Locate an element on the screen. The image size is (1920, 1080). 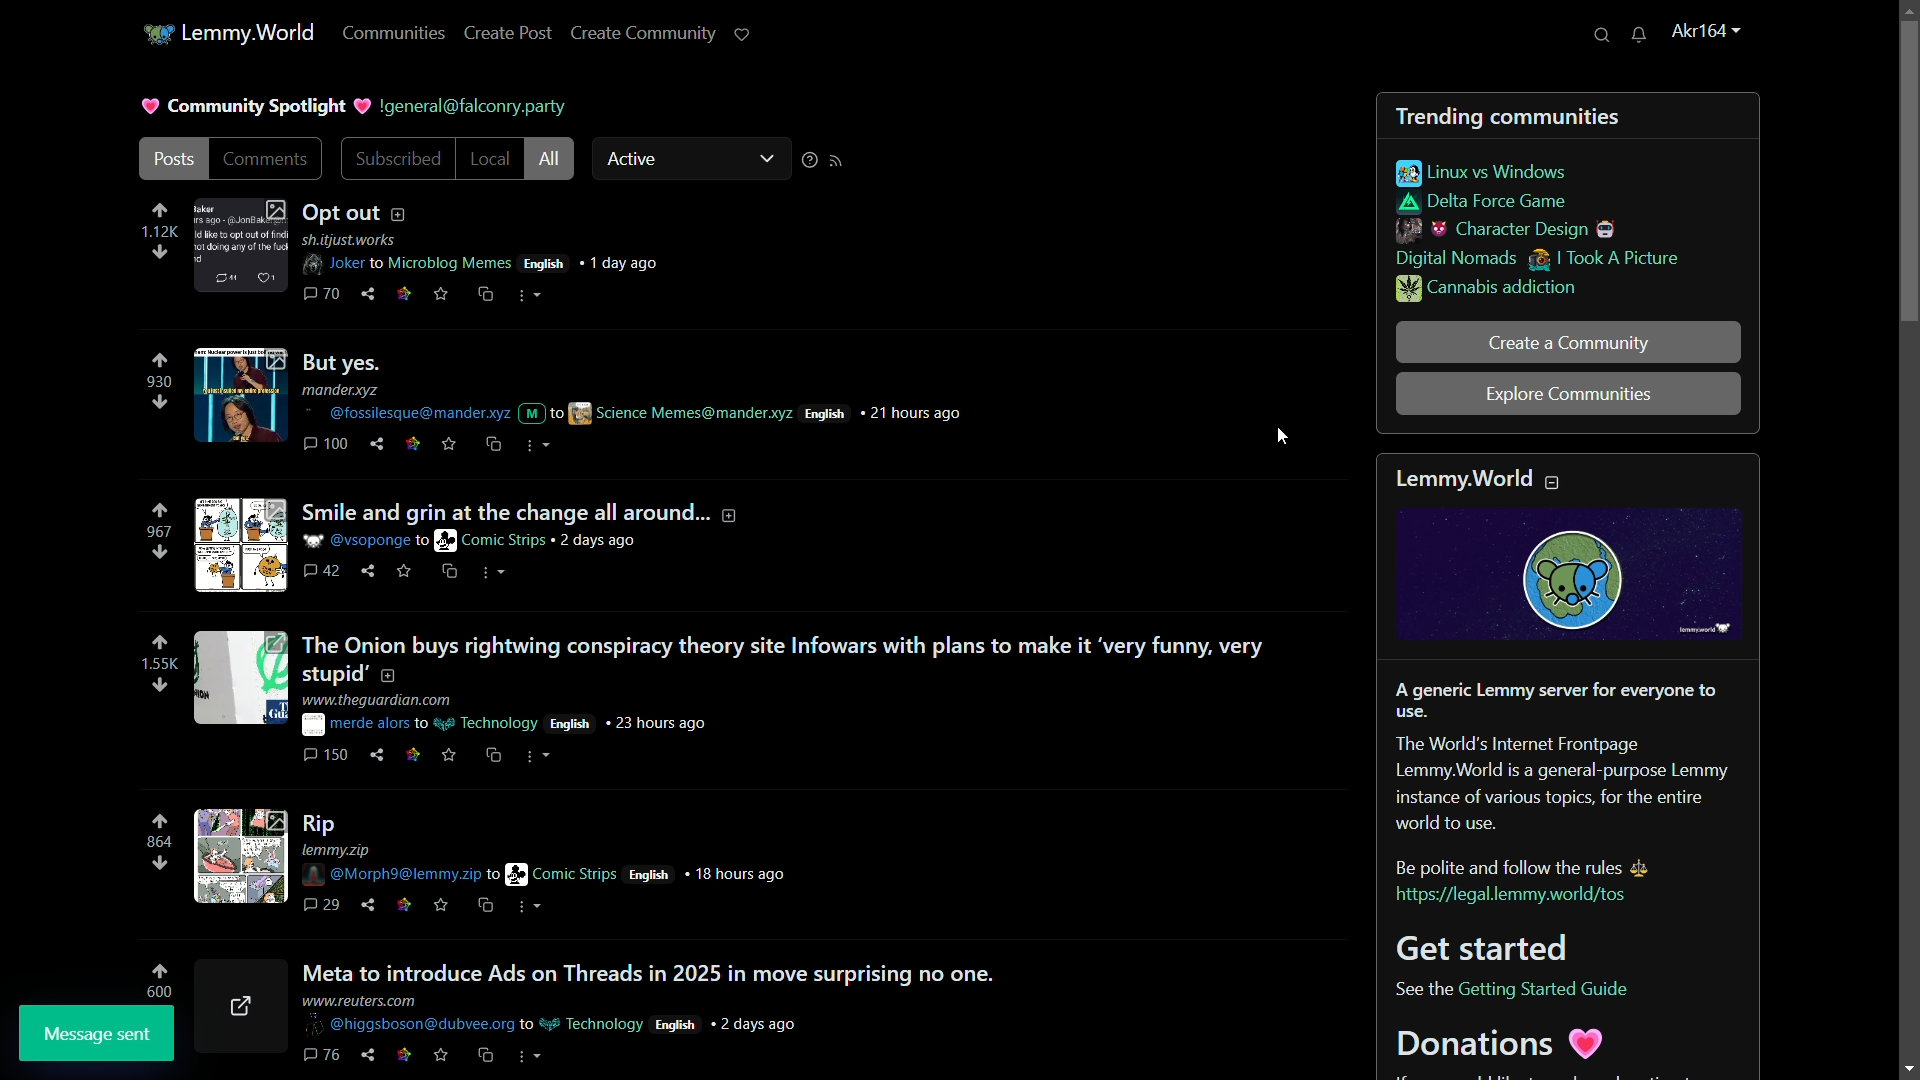
username is located at coordinates (1706, 31).